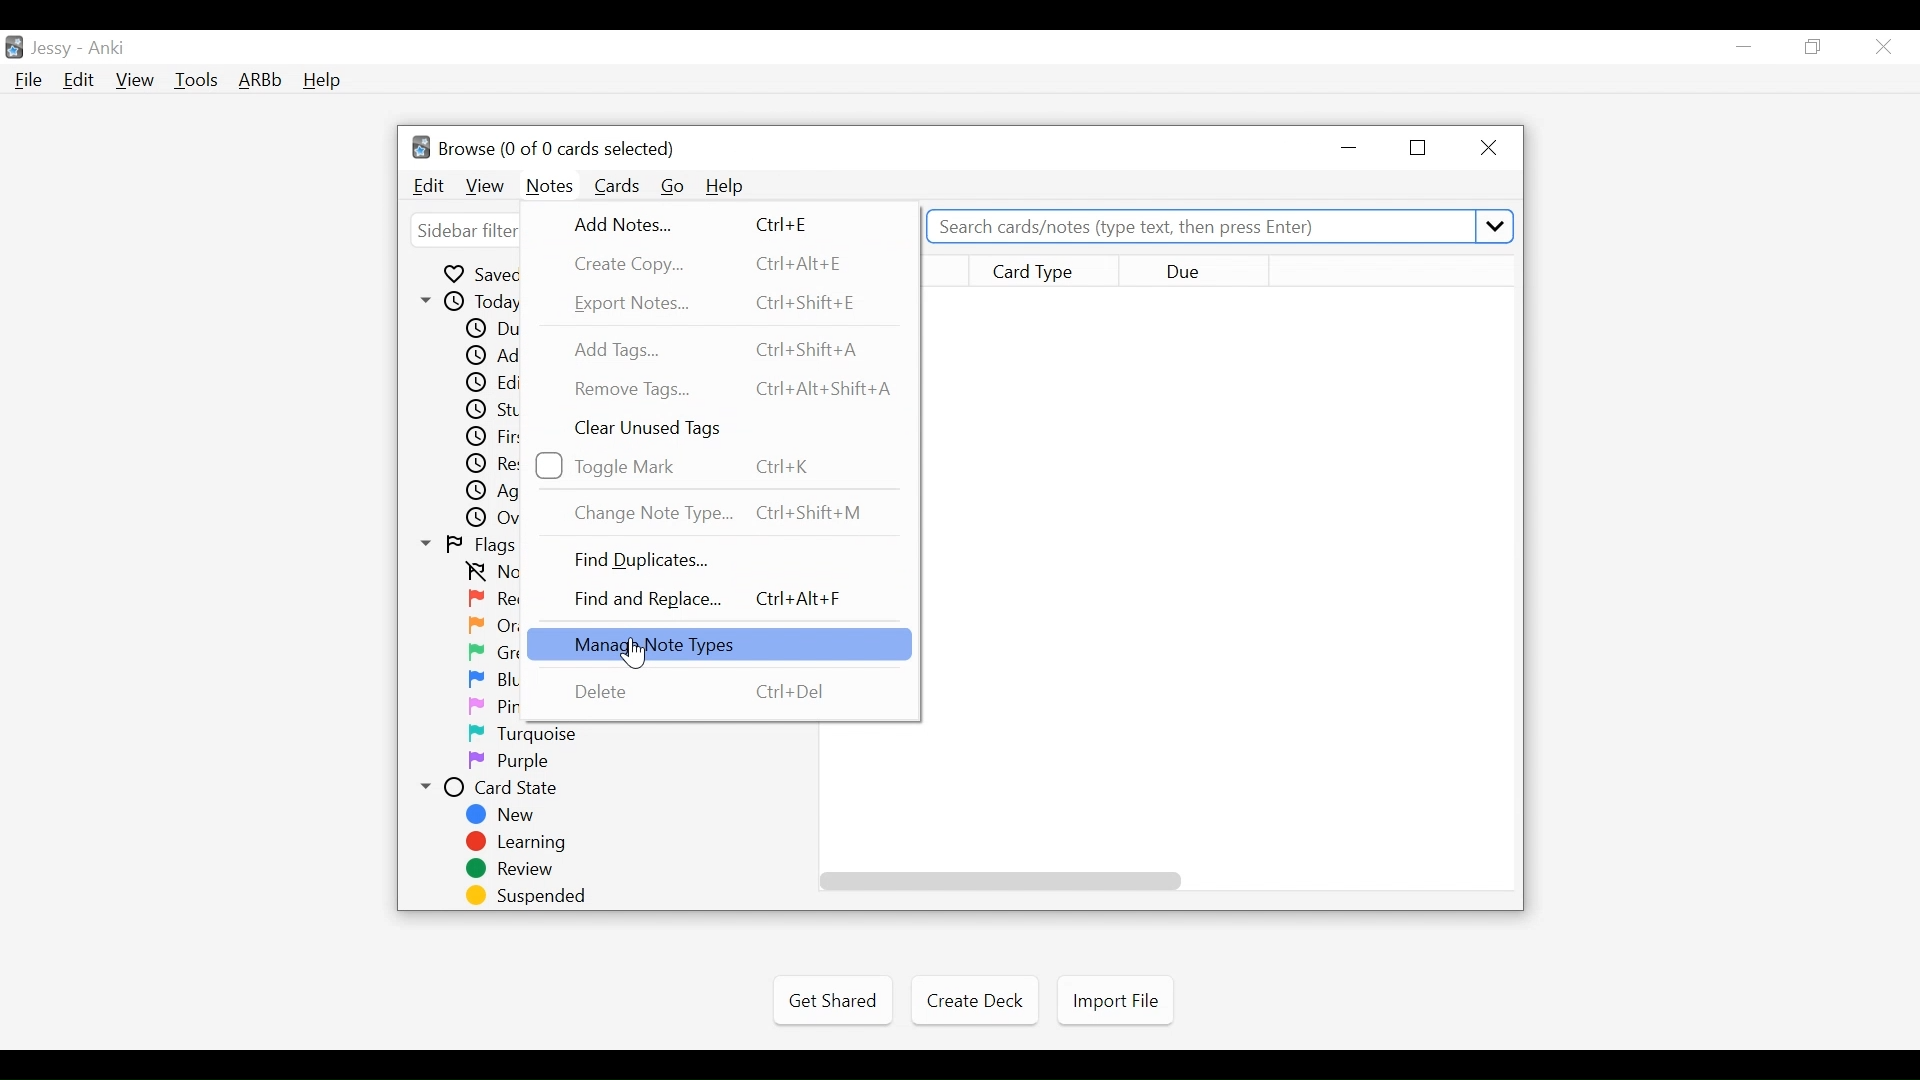 The height and width of the screenshot is (1080, 1920). What do you see at coordinates (261, 80) in the screenshot?
I see `Advanced Review Button bar` at bounding box center [261, 80].